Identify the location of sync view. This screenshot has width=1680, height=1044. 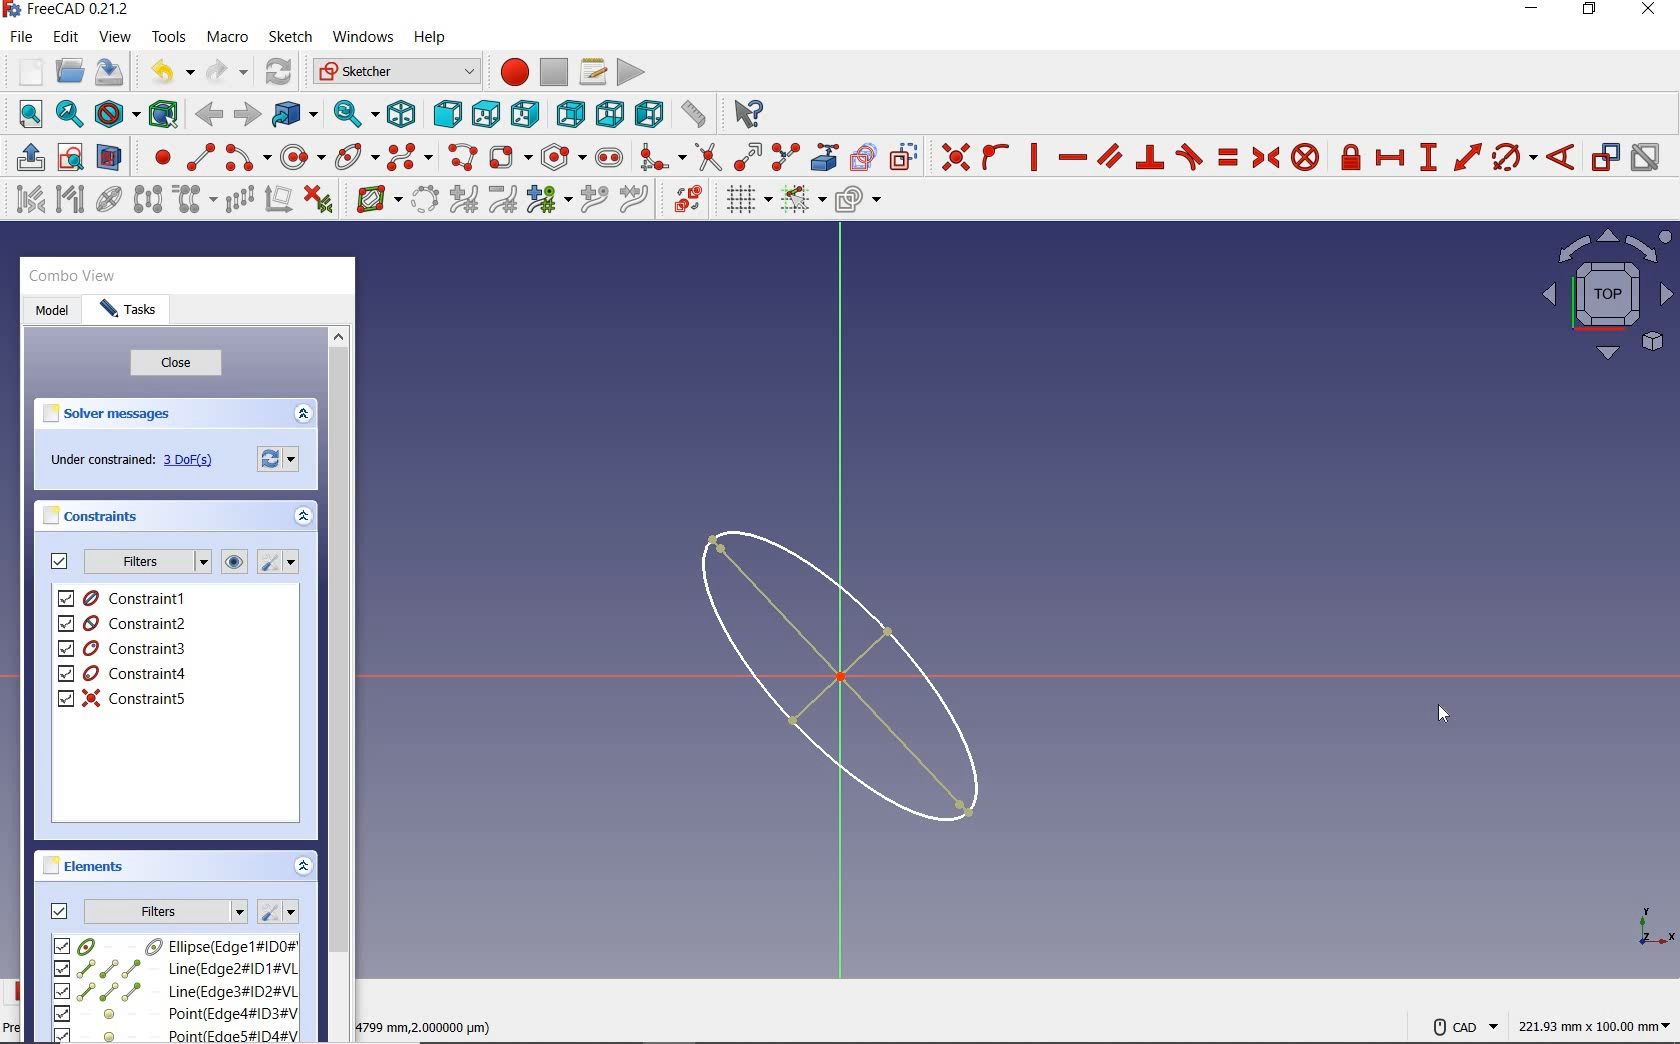
(357, 114).